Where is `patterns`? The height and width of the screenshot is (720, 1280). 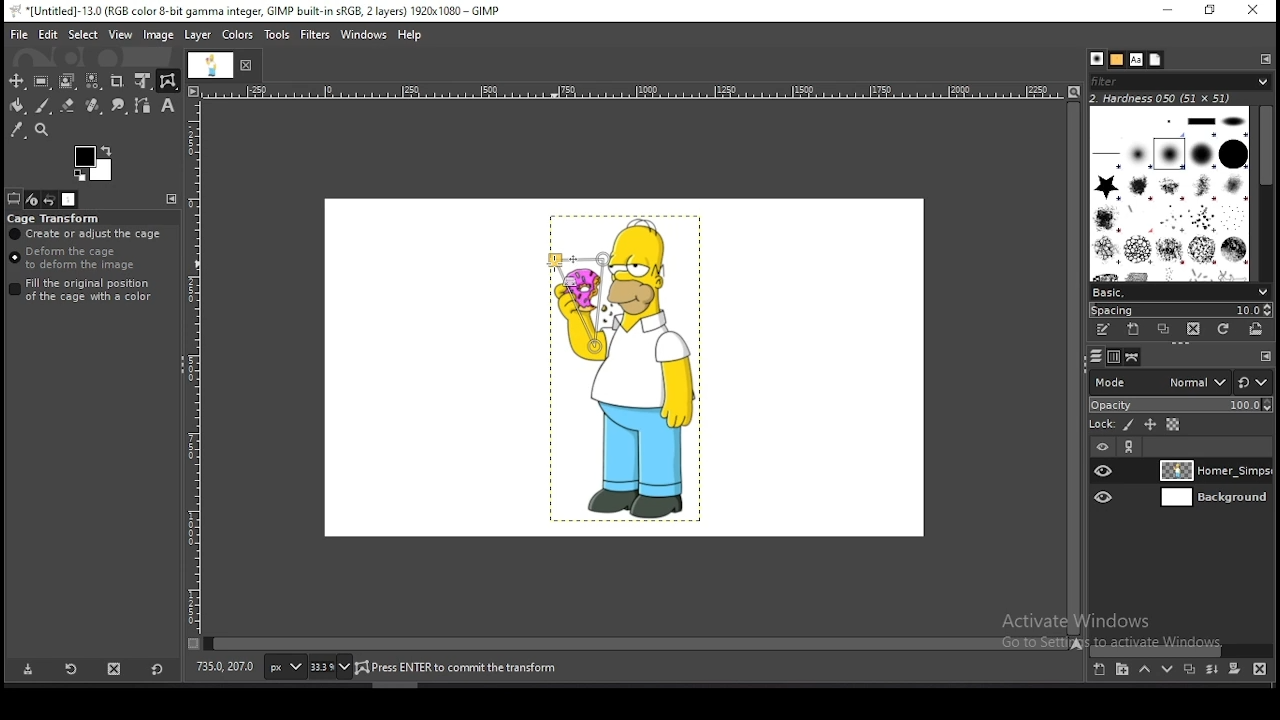
patterns is located at coordinates (1116, 60).